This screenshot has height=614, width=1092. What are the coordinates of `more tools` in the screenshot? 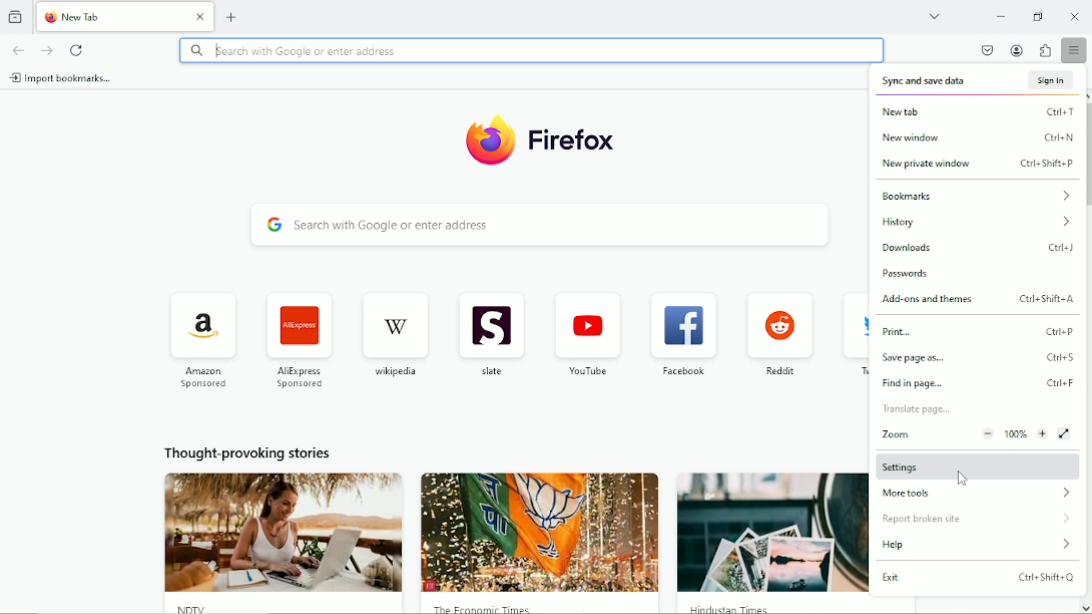 It's located at (978, 493).